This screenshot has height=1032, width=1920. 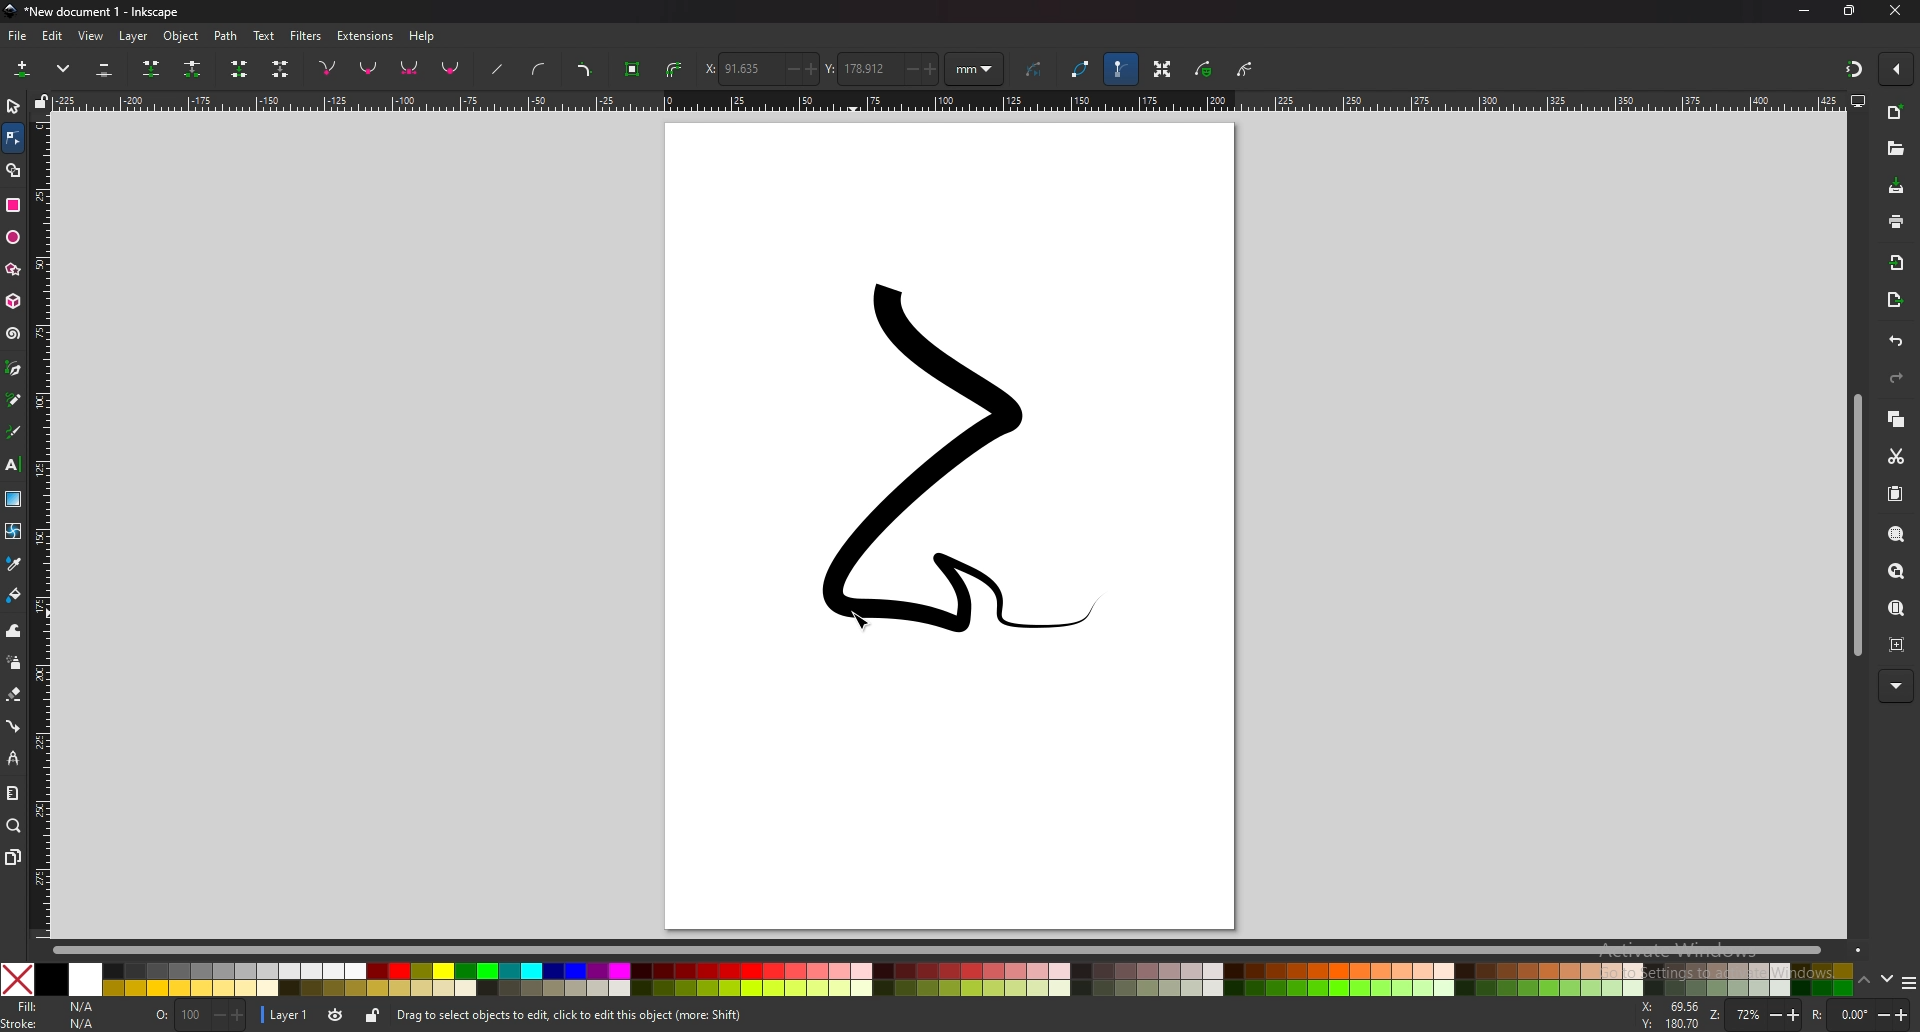 What do you see at coordinates (14, 465) in the screenshot?
I see `text` at bounding box center [14, 465].